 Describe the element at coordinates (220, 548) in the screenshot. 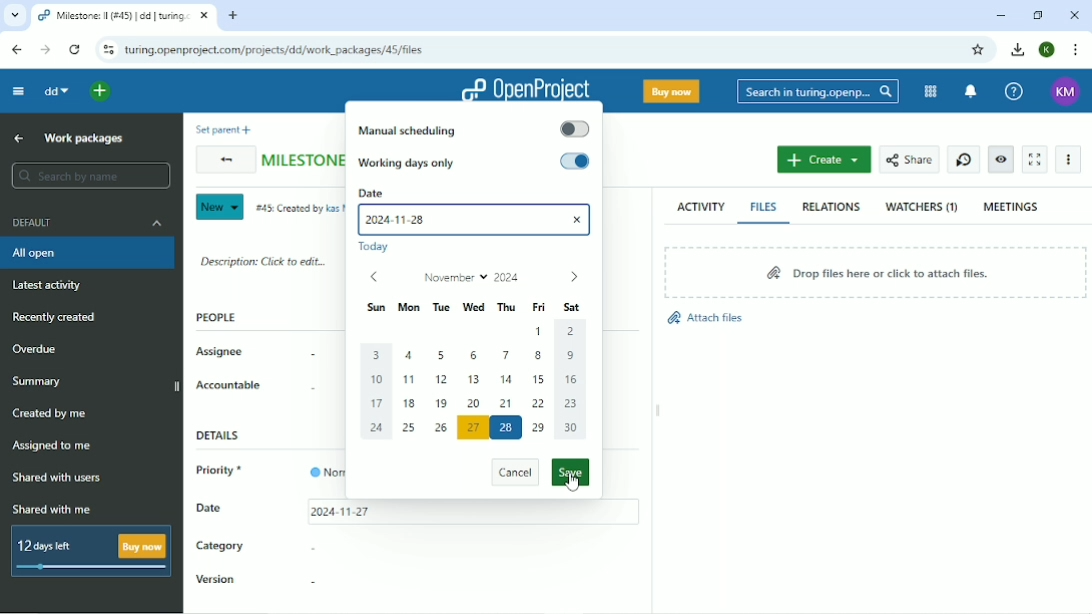

I see `Category` at that location.